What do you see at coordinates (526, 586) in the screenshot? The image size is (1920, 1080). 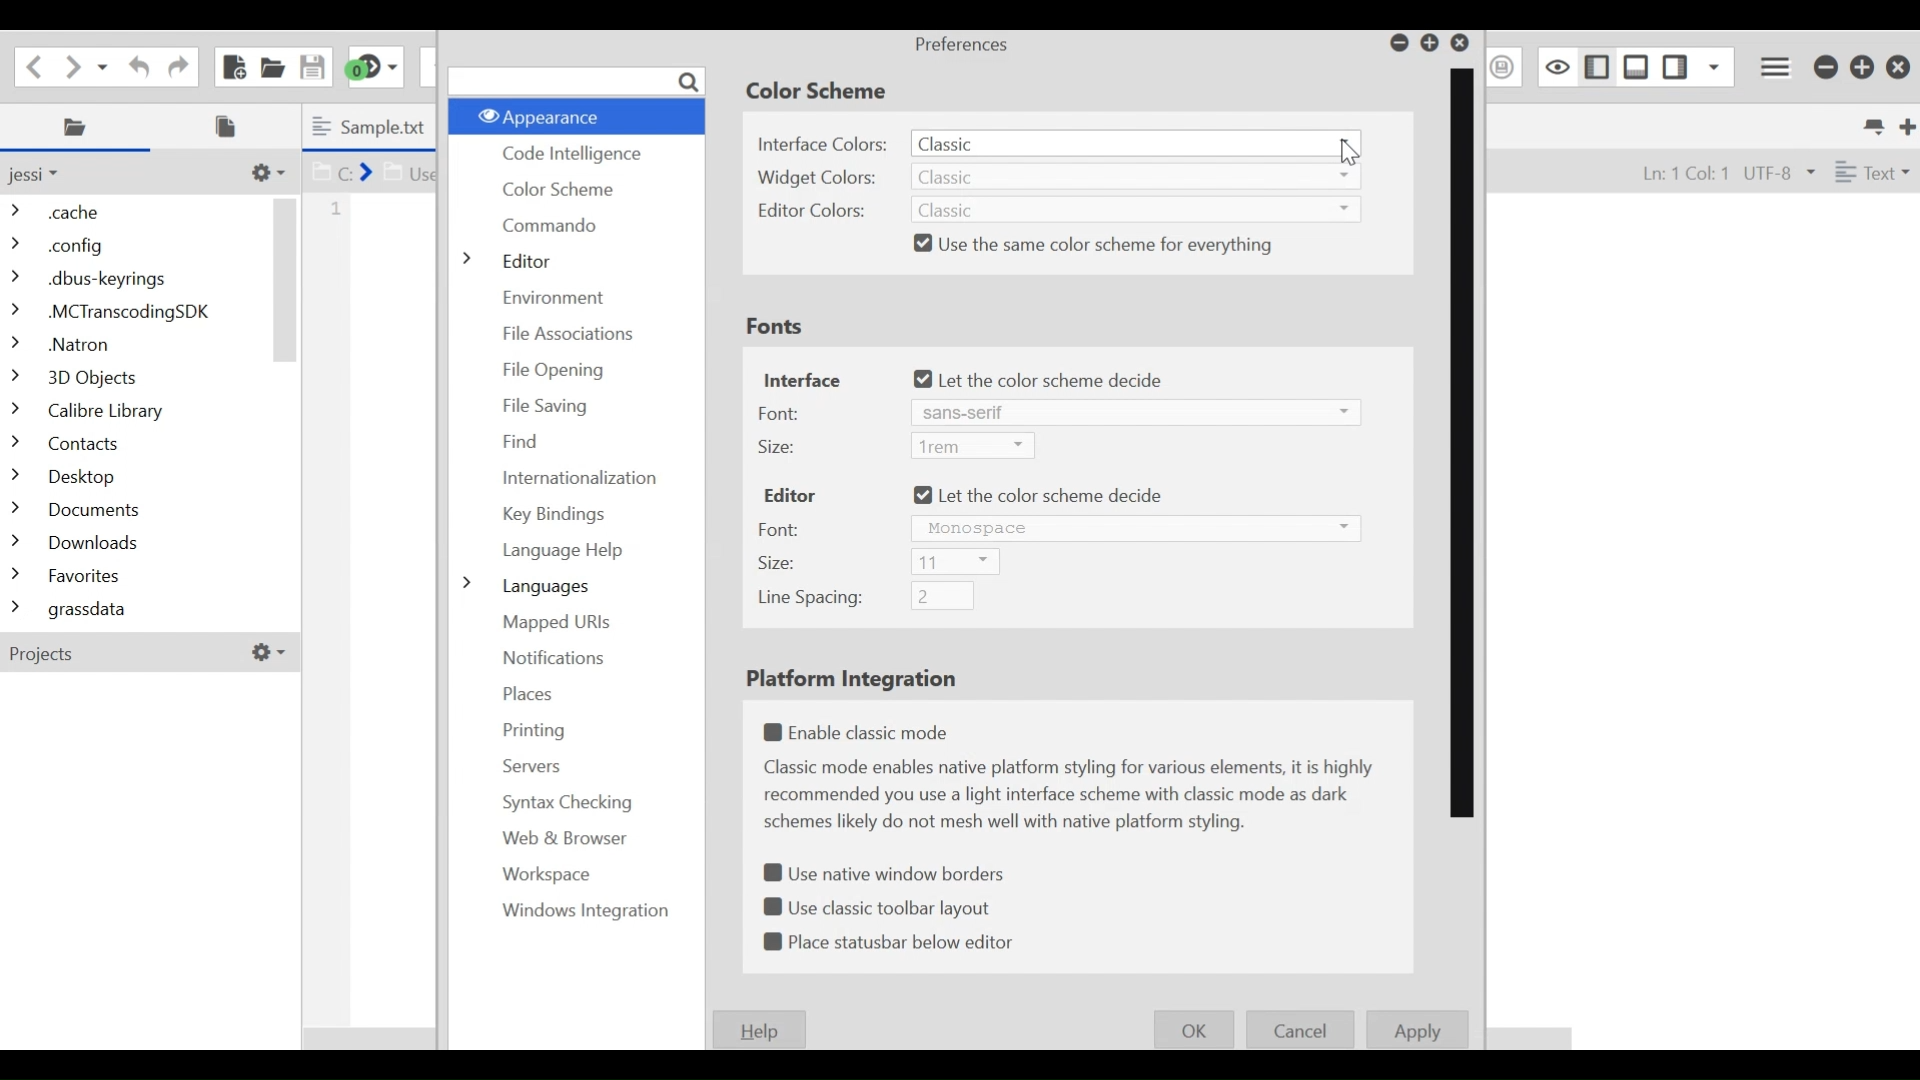 I see `Languages` at bounding box center [526, 586].